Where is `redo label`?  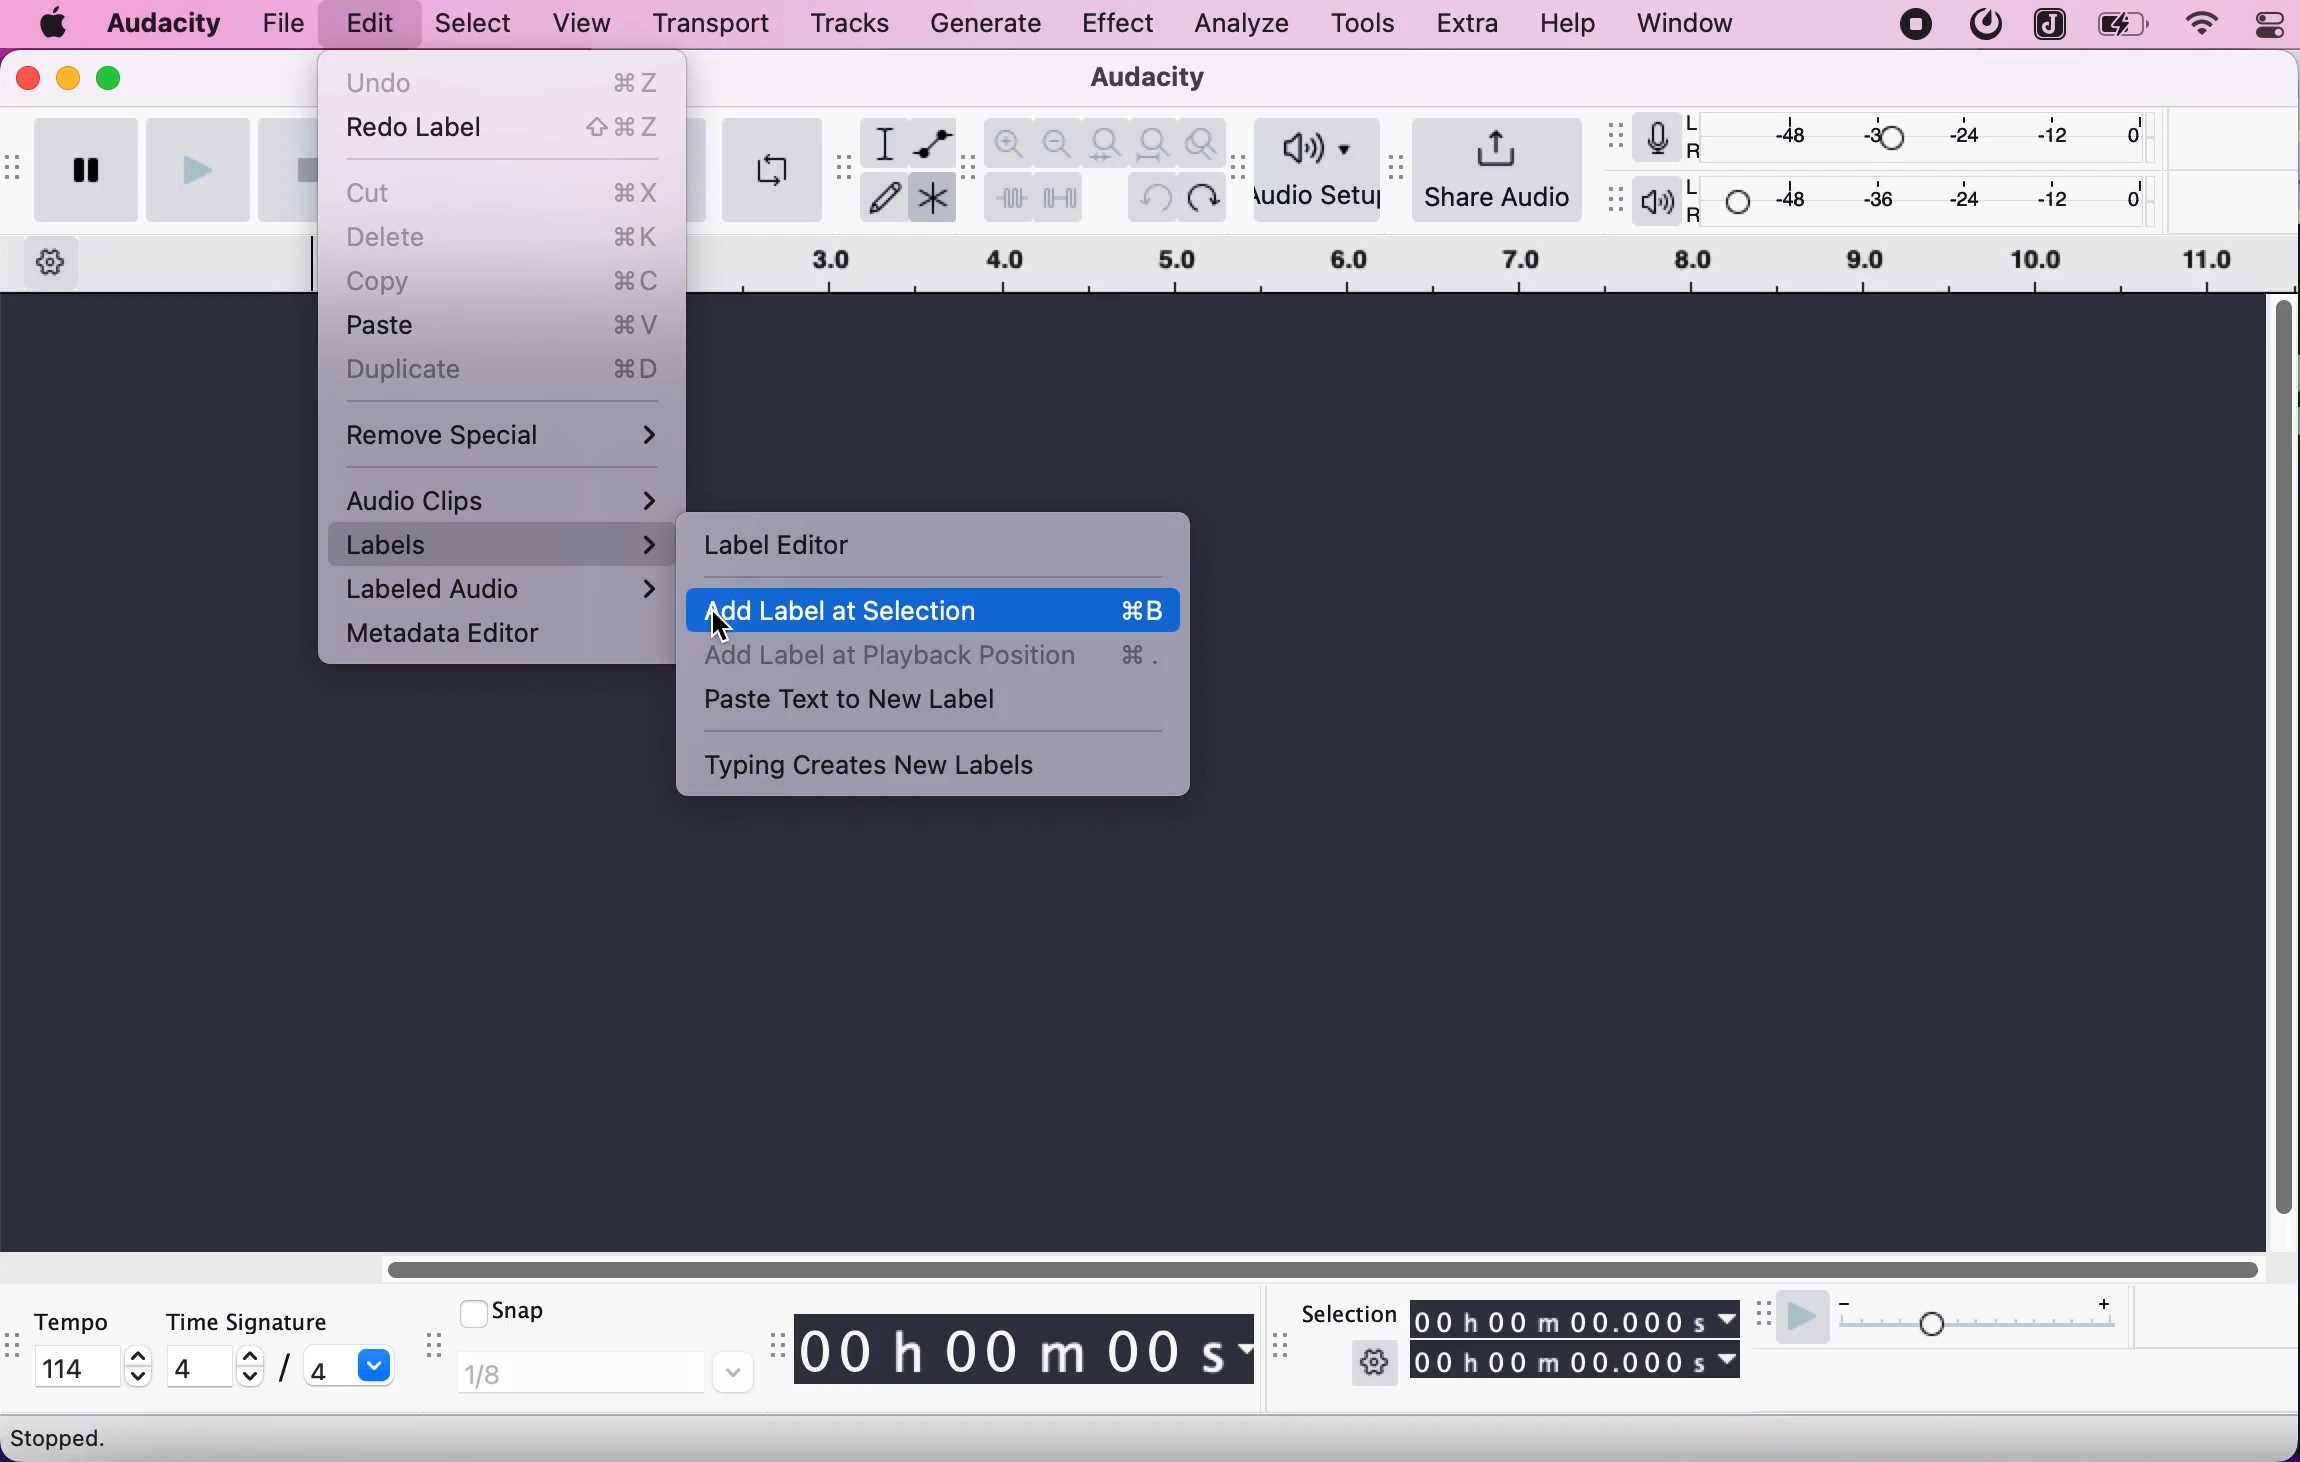
redo label is located at coordinates (505, 133).